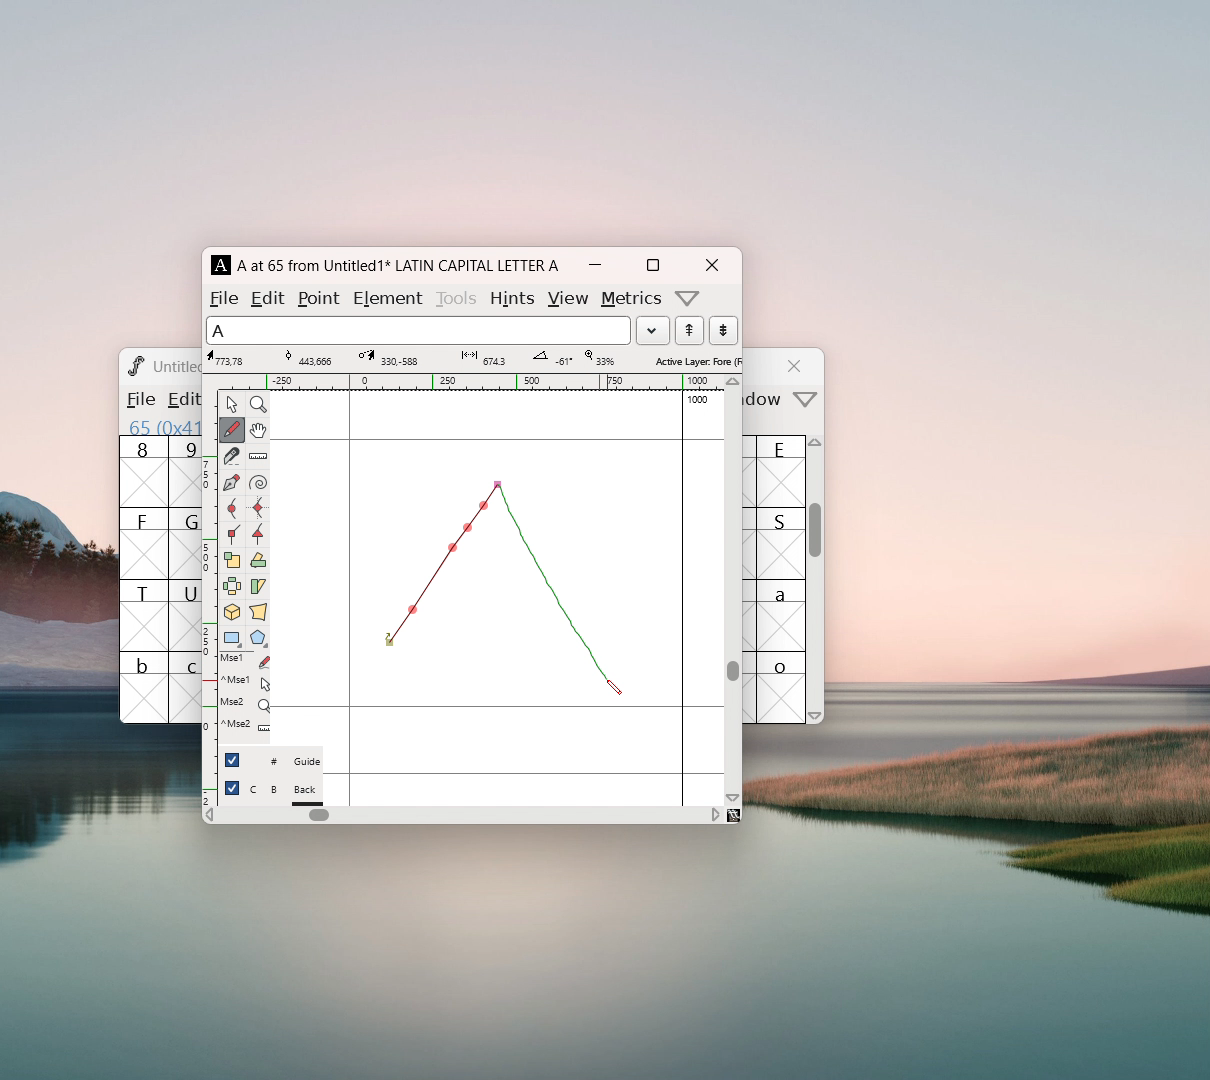 The image size is (1210, 1080). Describe the element at coordinates (258, 508) in the screenshot. I see `add a curve point always horizontal or vertical` at that location.